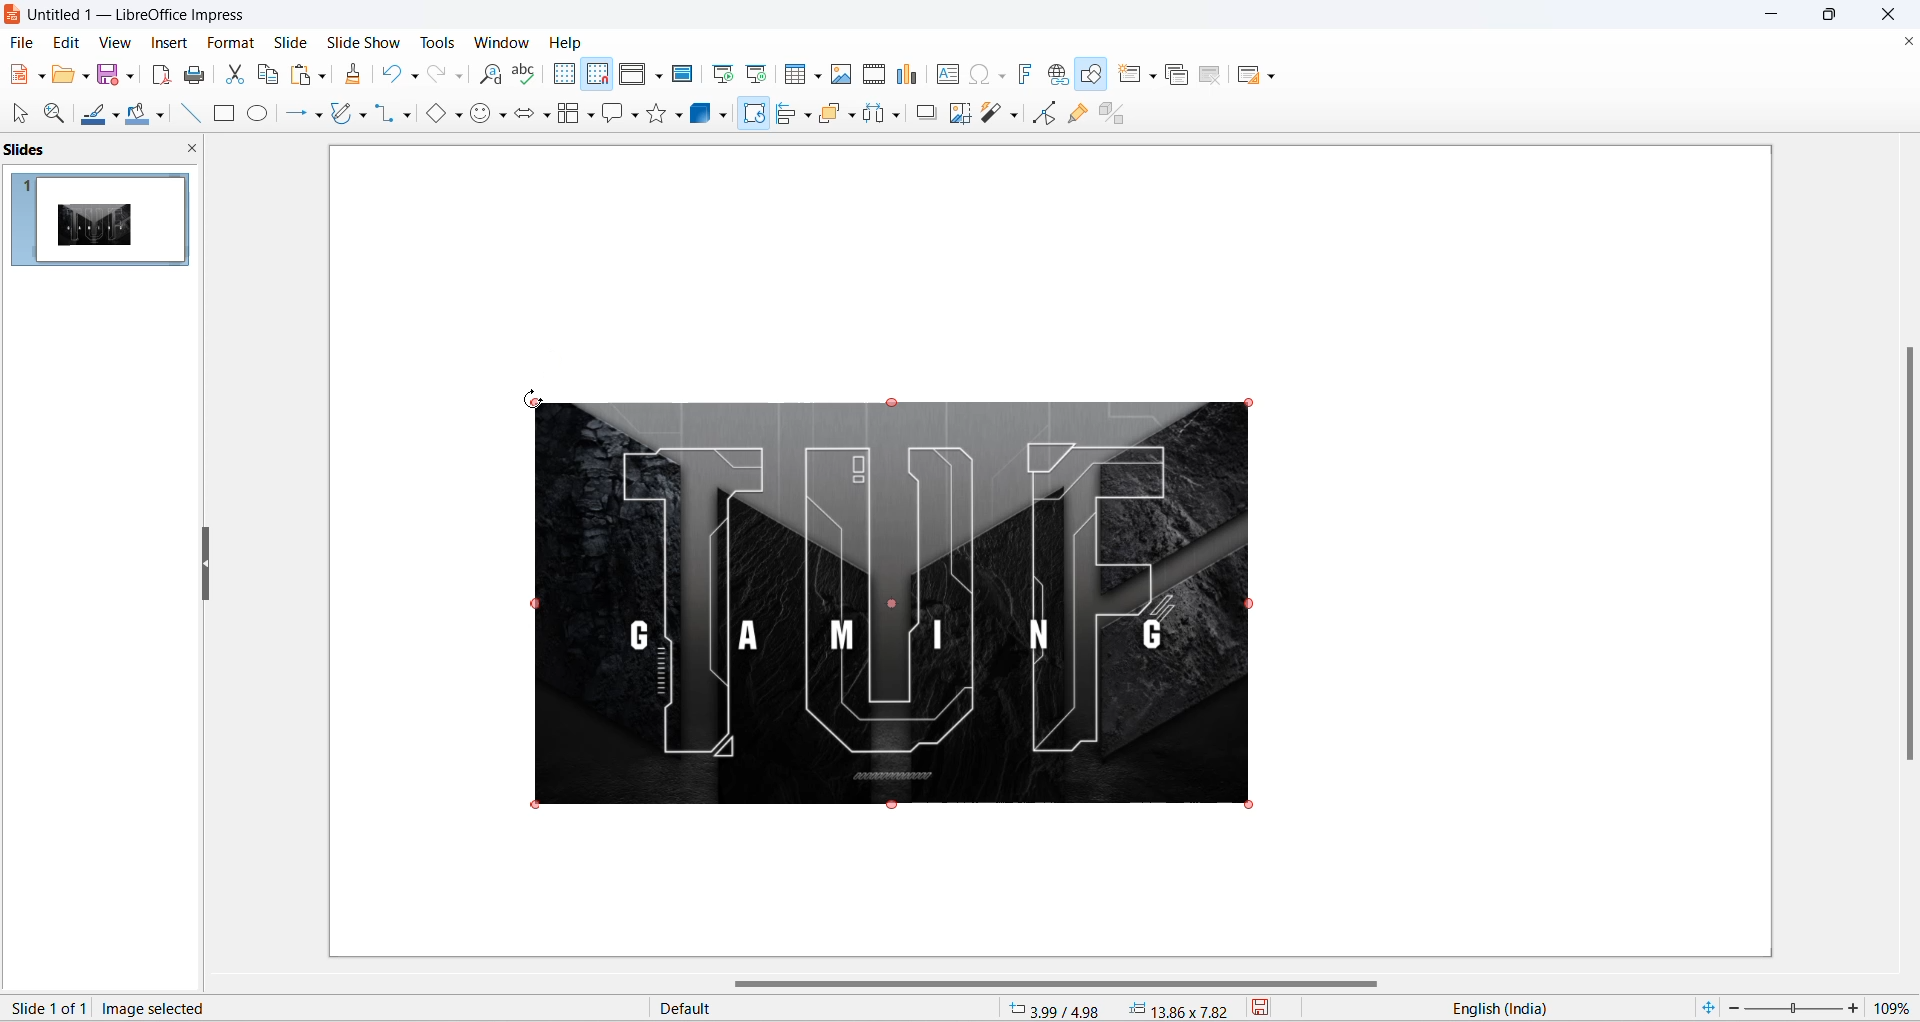  What do you see at coordinates (404, 114) in the screenshot?
I see `connectors options` at bounding box center [404, 114].